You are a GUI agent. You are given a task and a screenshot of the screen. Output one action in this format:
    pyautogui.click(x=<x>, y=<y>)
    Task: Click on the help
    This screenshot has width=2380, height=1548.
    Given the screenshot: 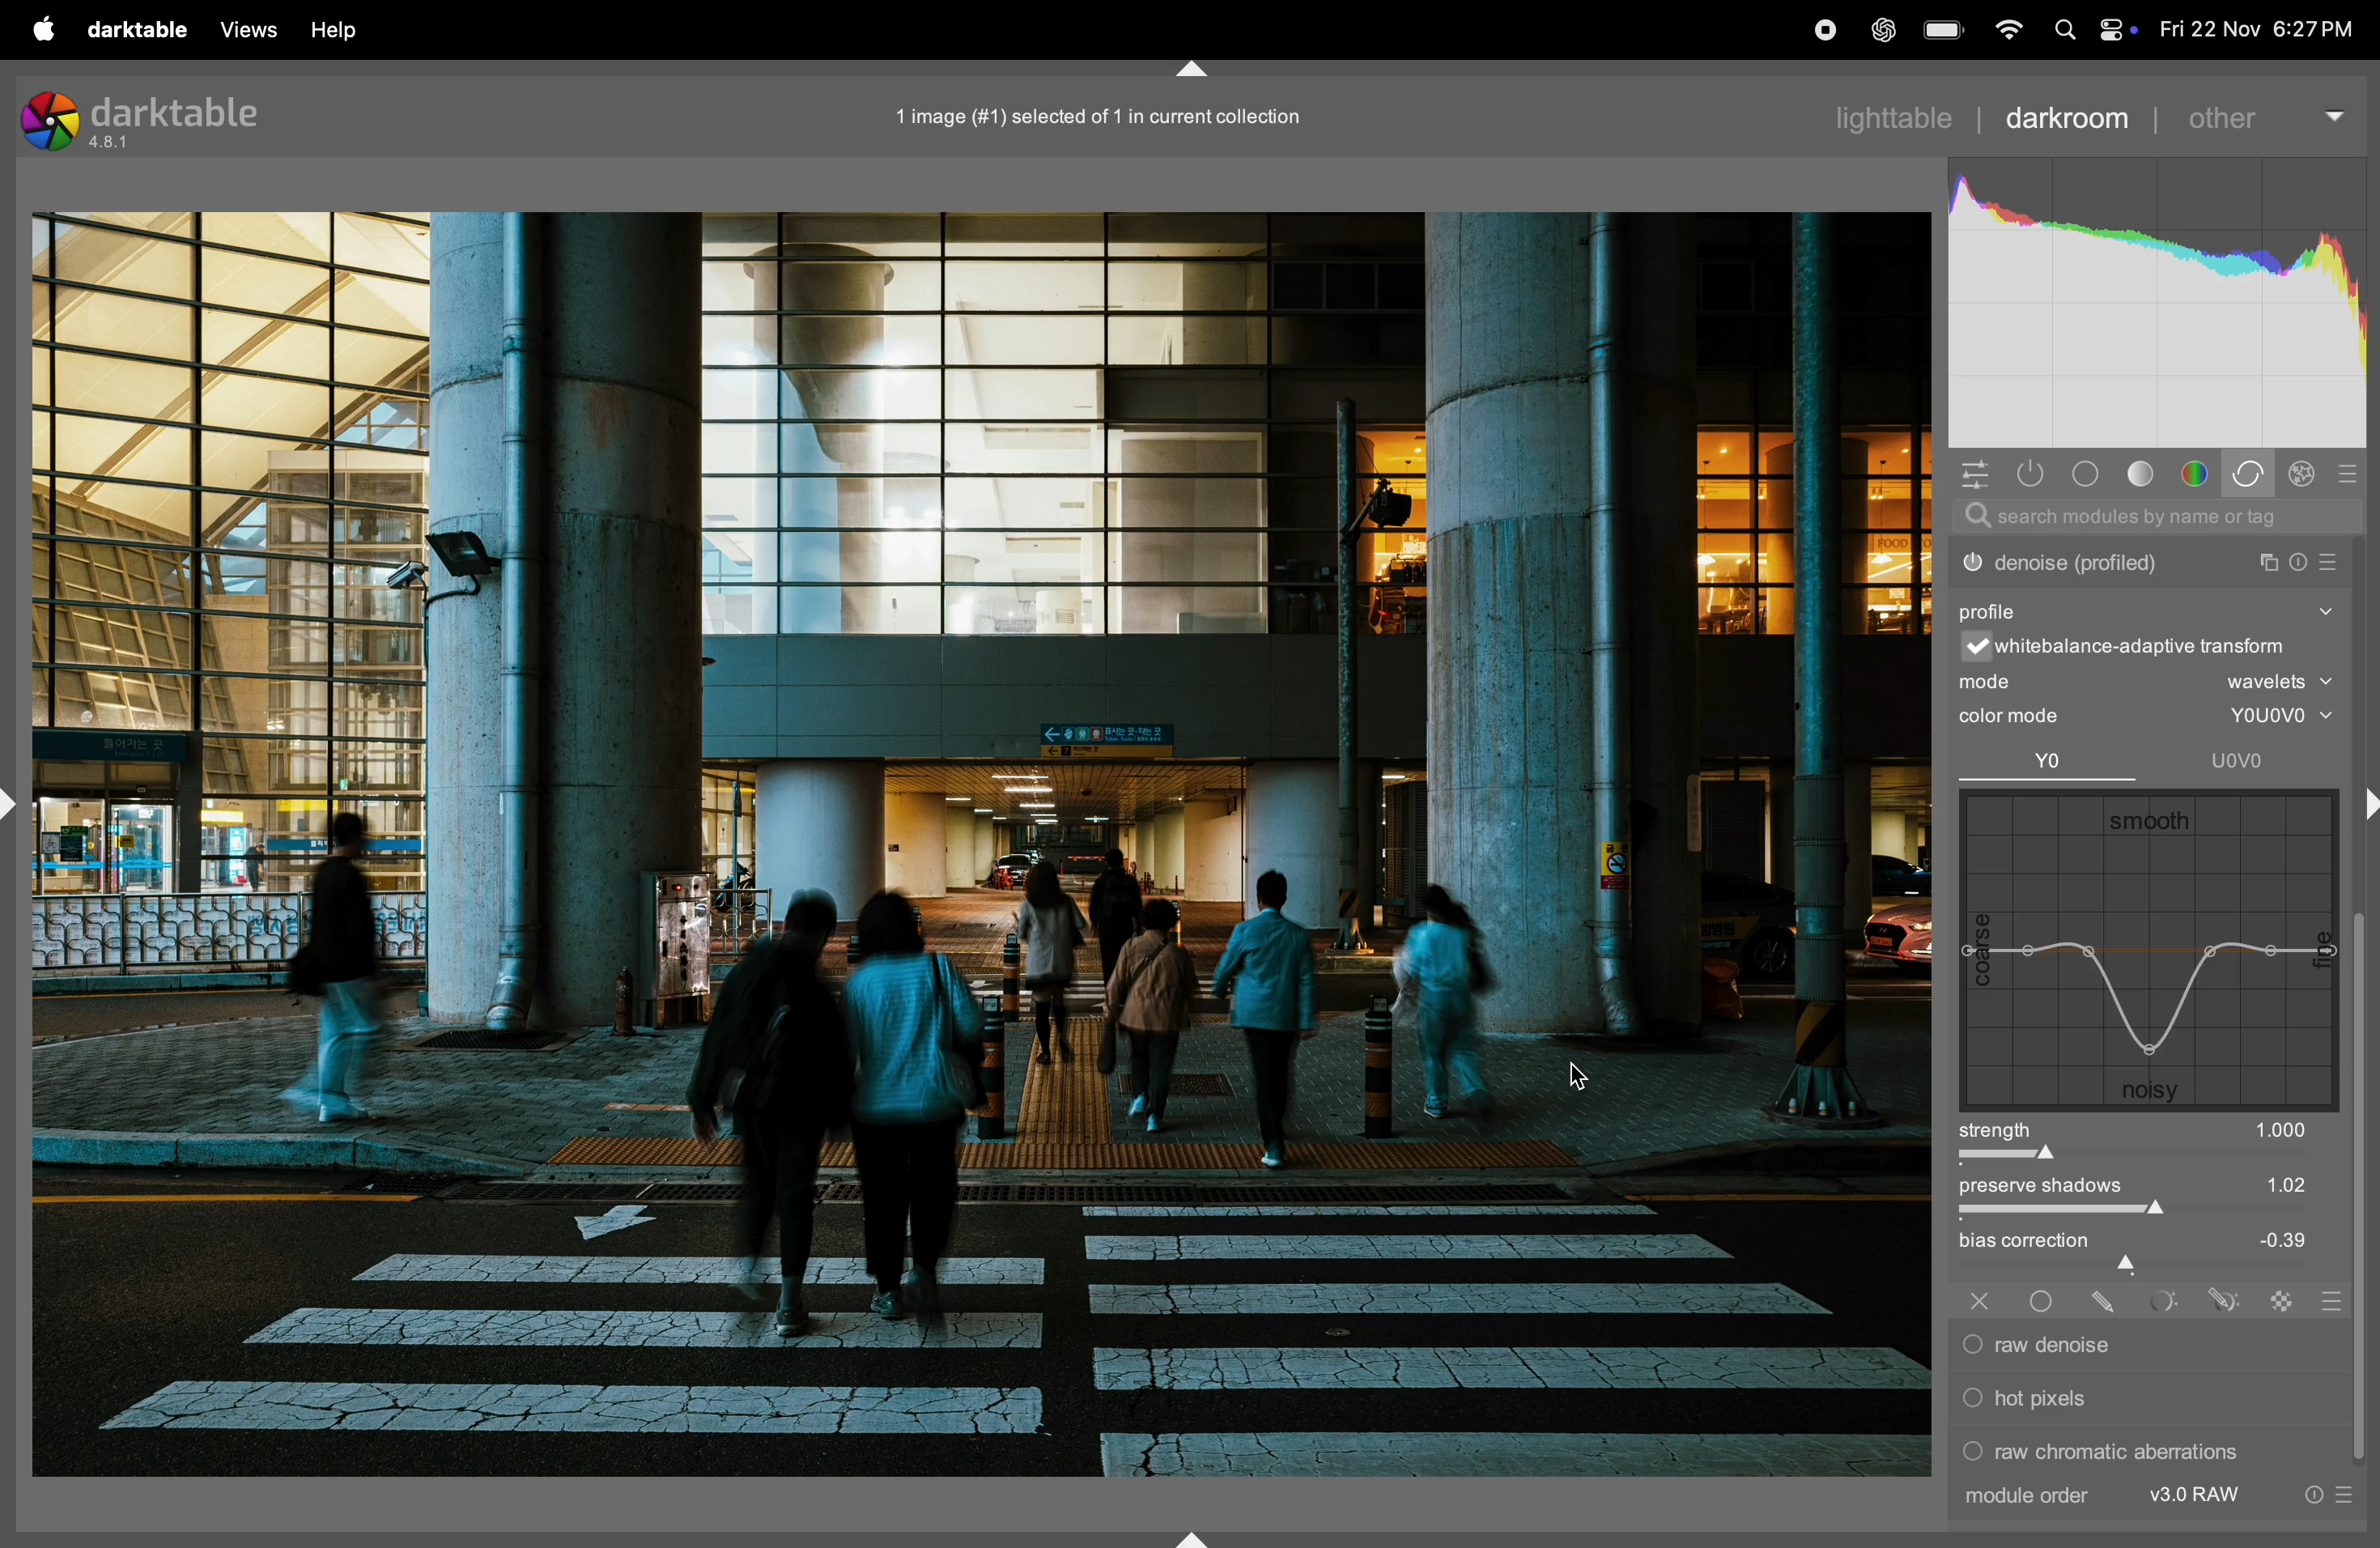 What is the action you would take?
    pyautogui.click(x=343, y=33)
    